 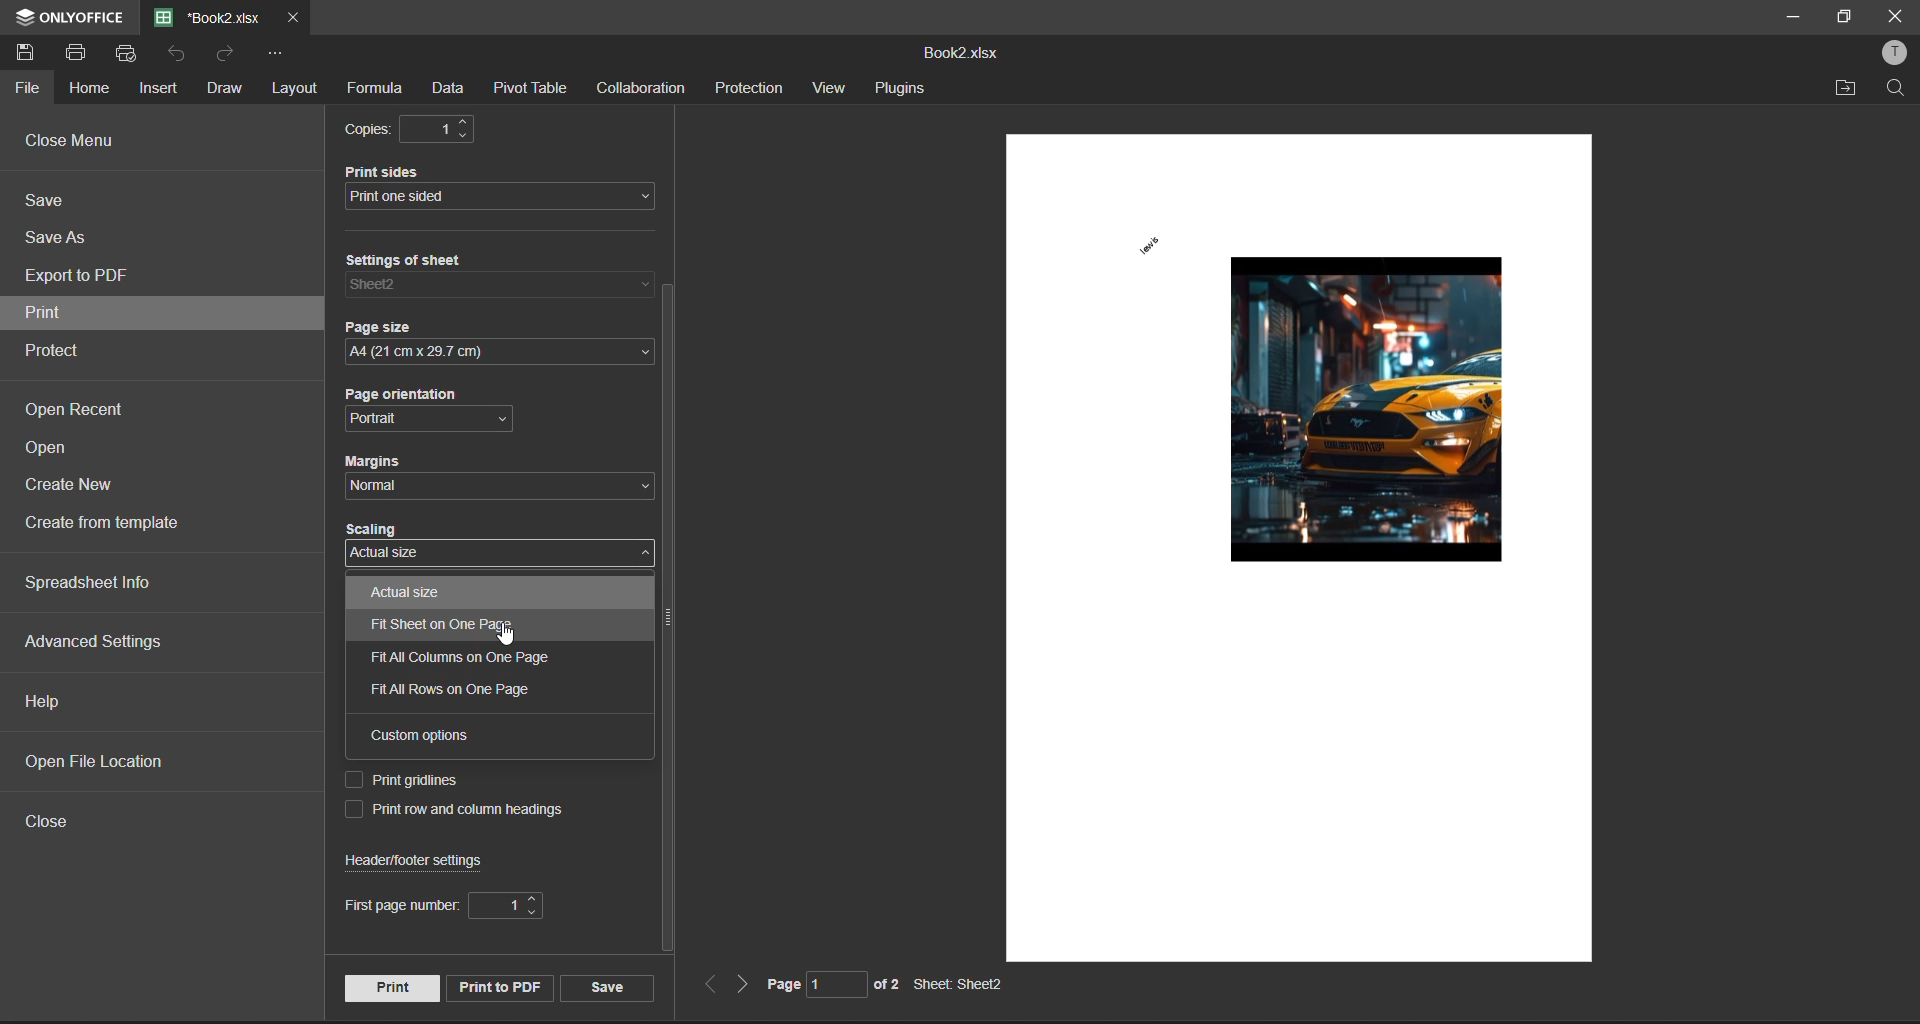 I want to click on open location, so click(x=1847, y=89).